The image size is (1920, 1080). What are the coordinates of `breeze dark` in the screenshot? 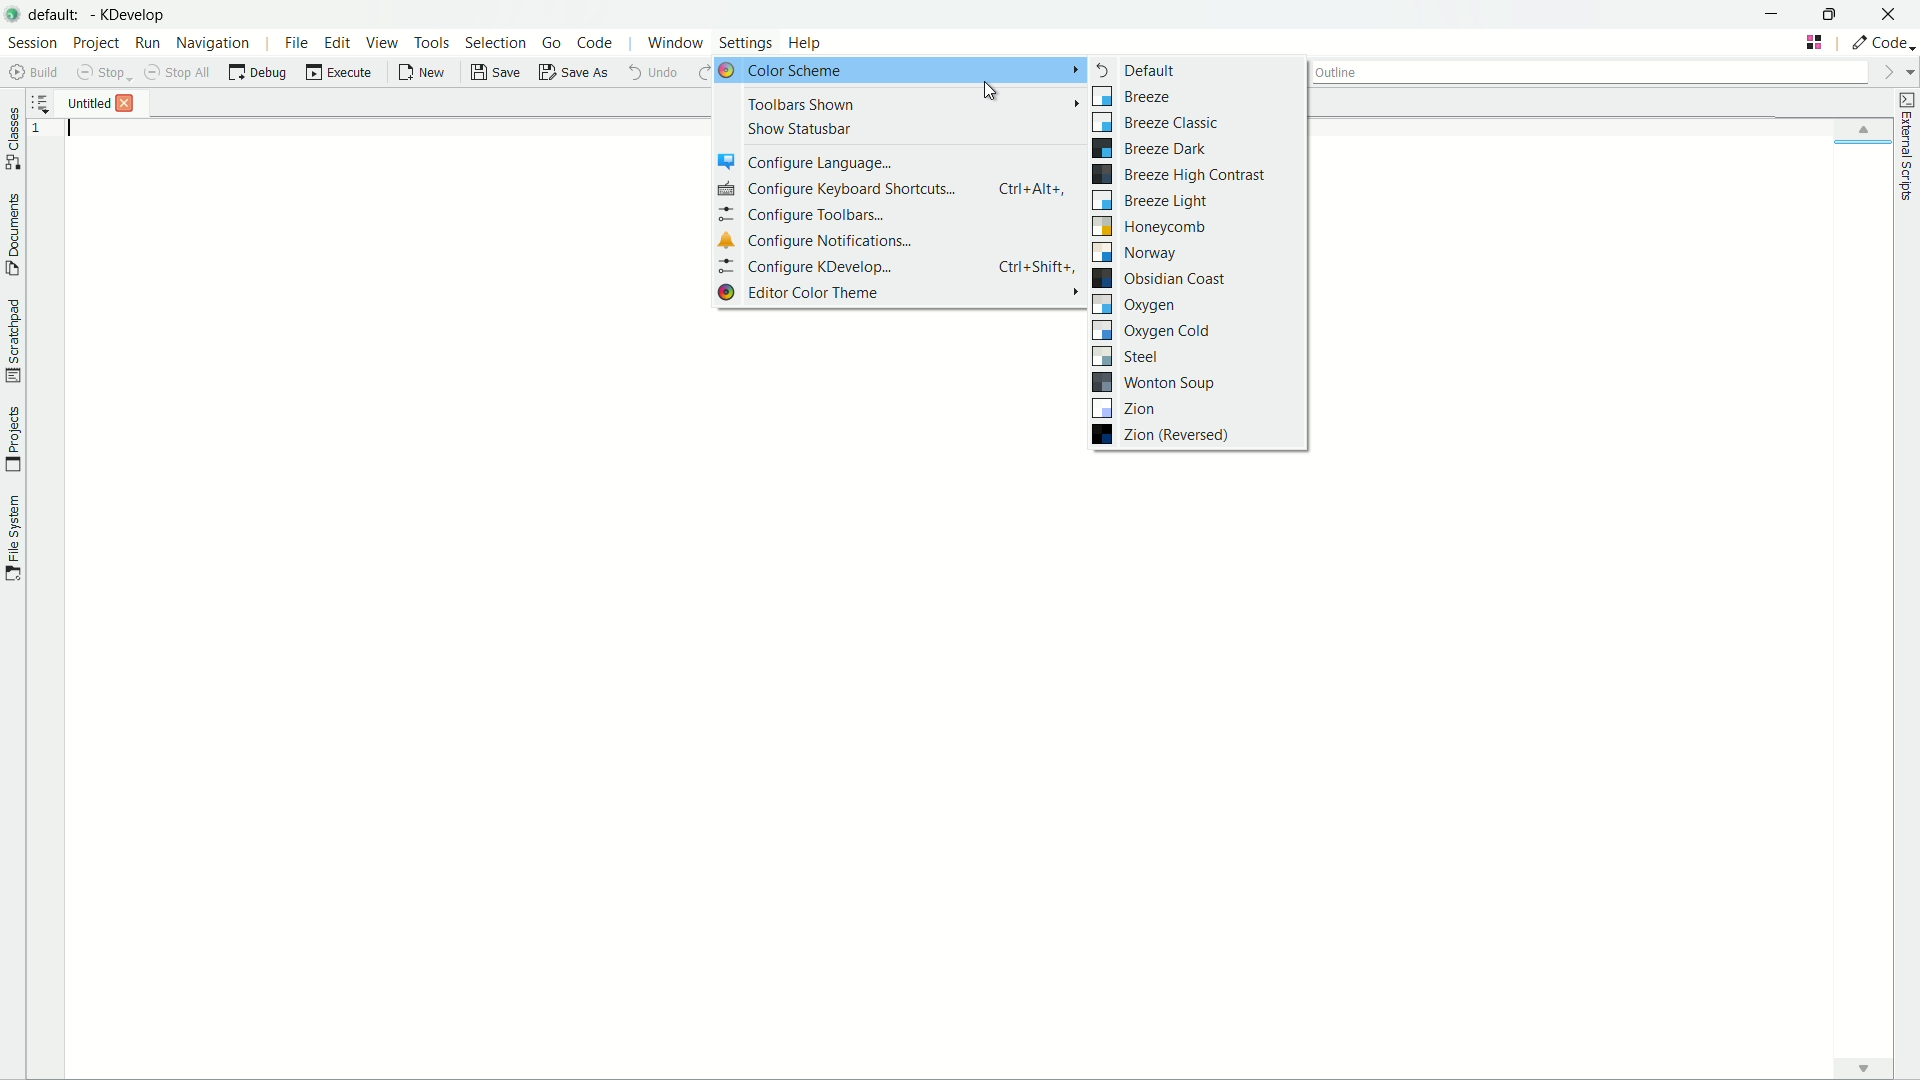 It's located at (1149, 149).